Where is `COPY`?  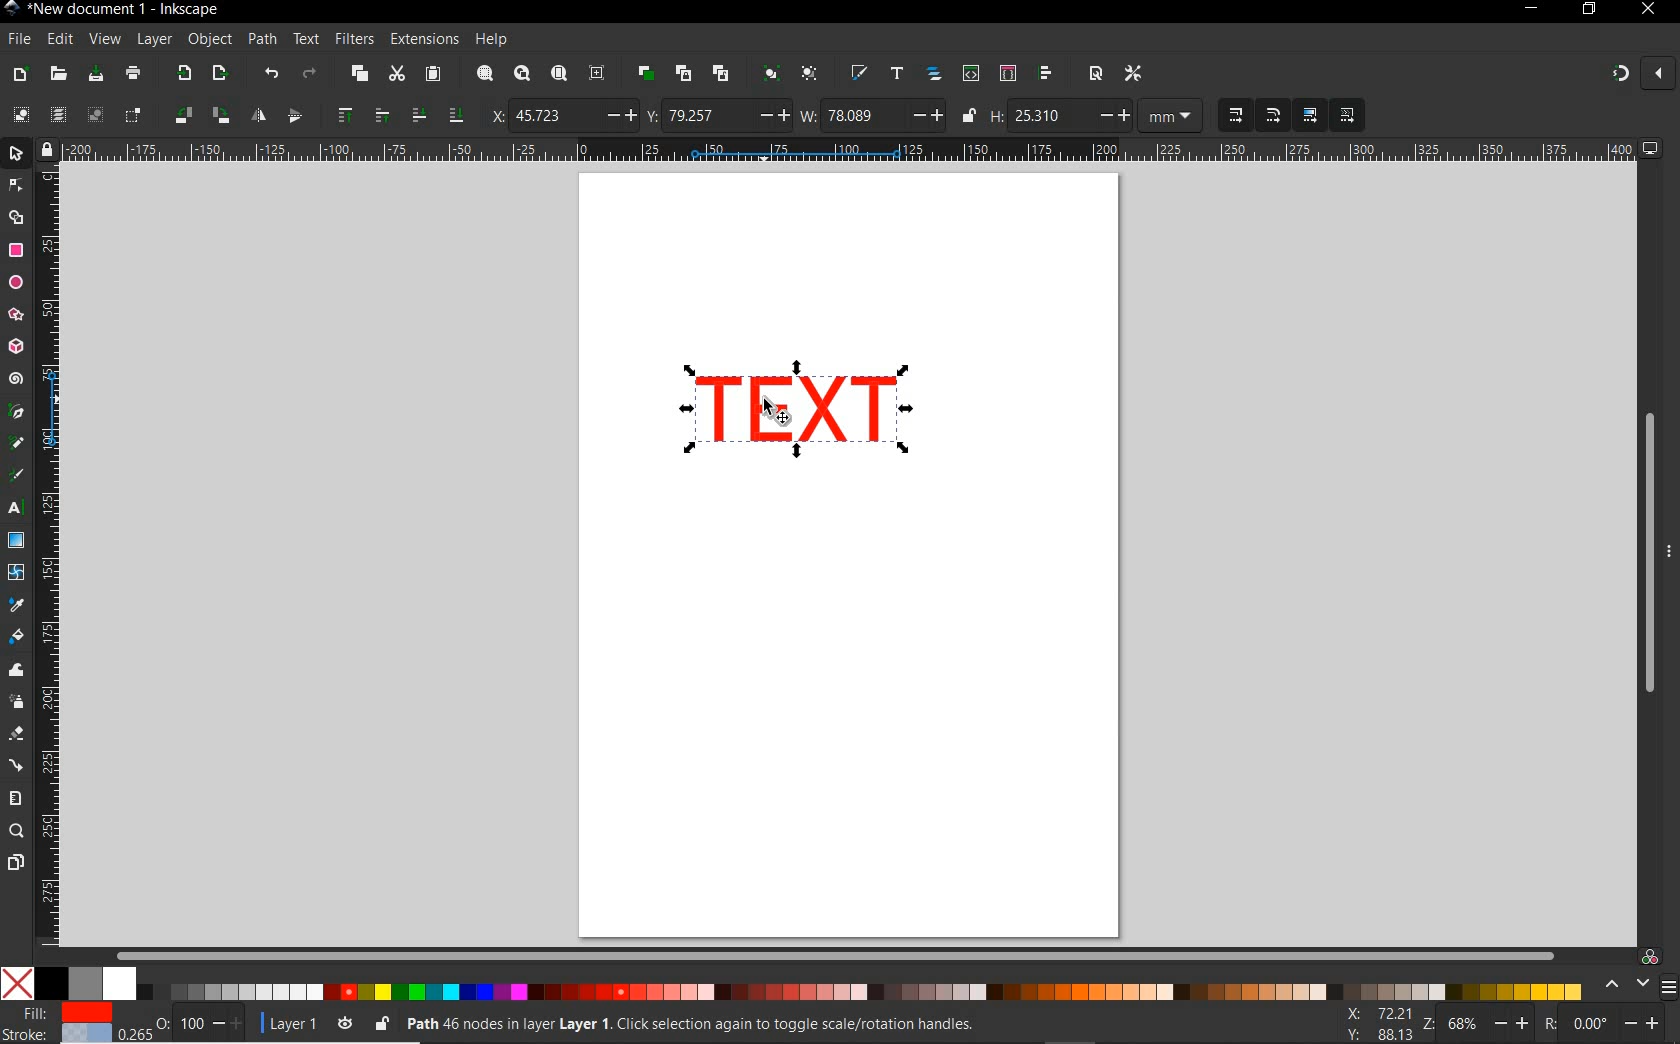 COPY is located at coordinates (359, 74).